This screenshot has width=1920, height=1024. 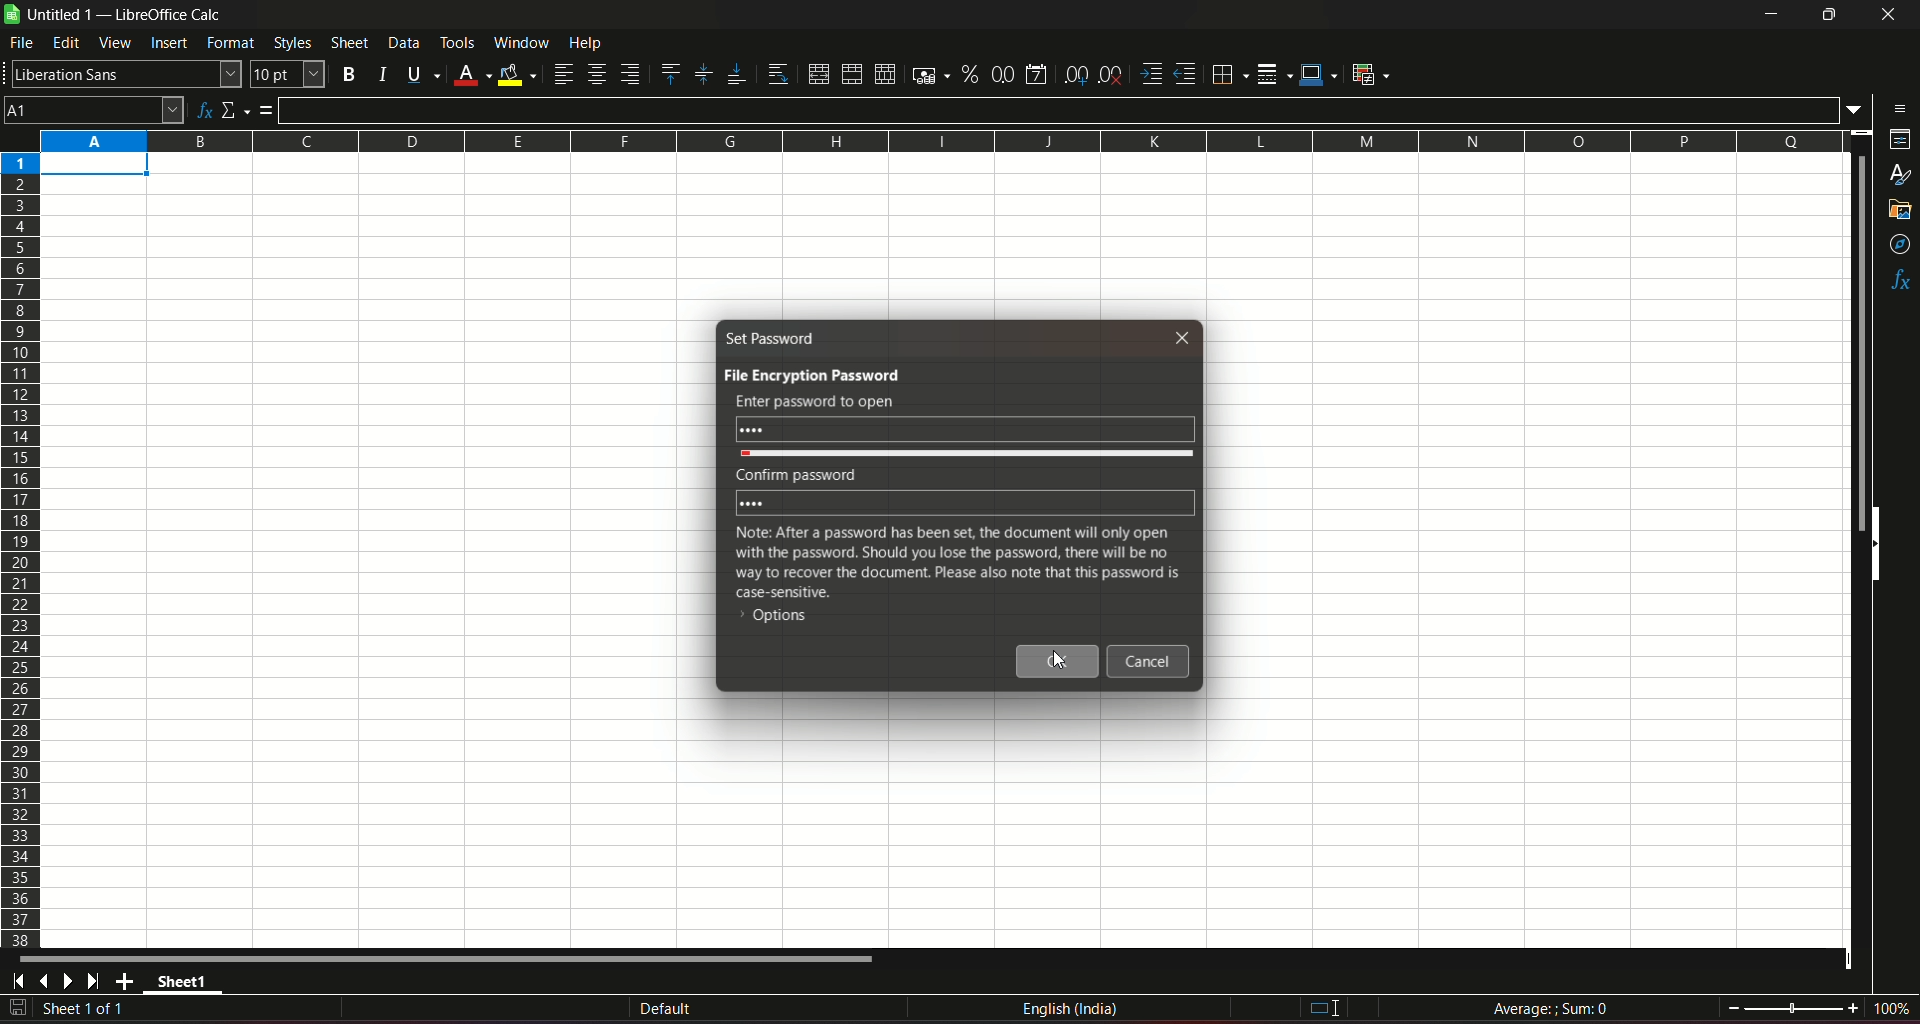 What do you see at coordinates (665, 1008) in the screenshot?
I see `default` at bounding box center [665, 1008].